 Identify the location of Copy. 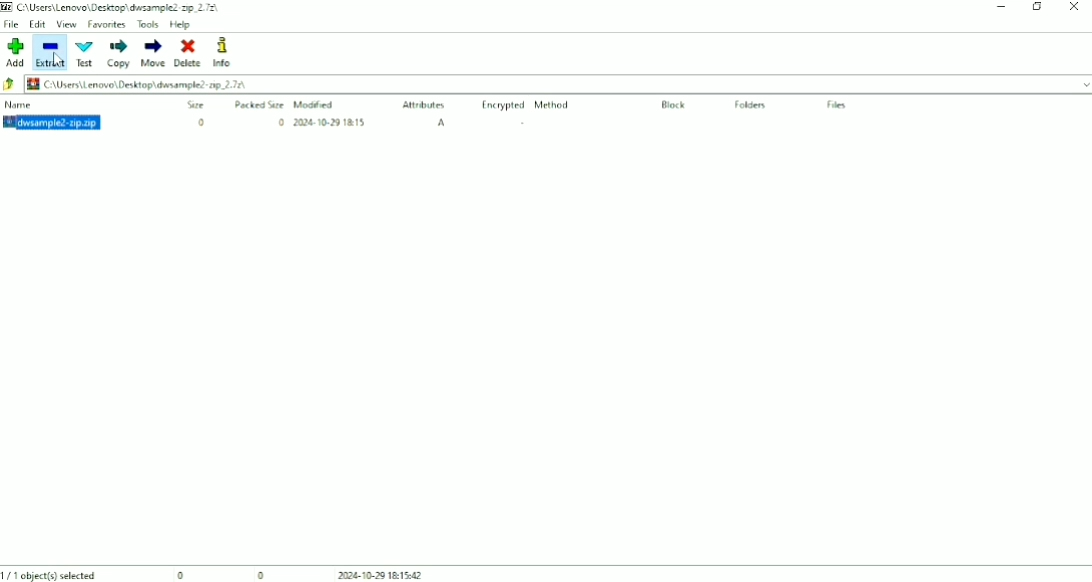
(119, 53).